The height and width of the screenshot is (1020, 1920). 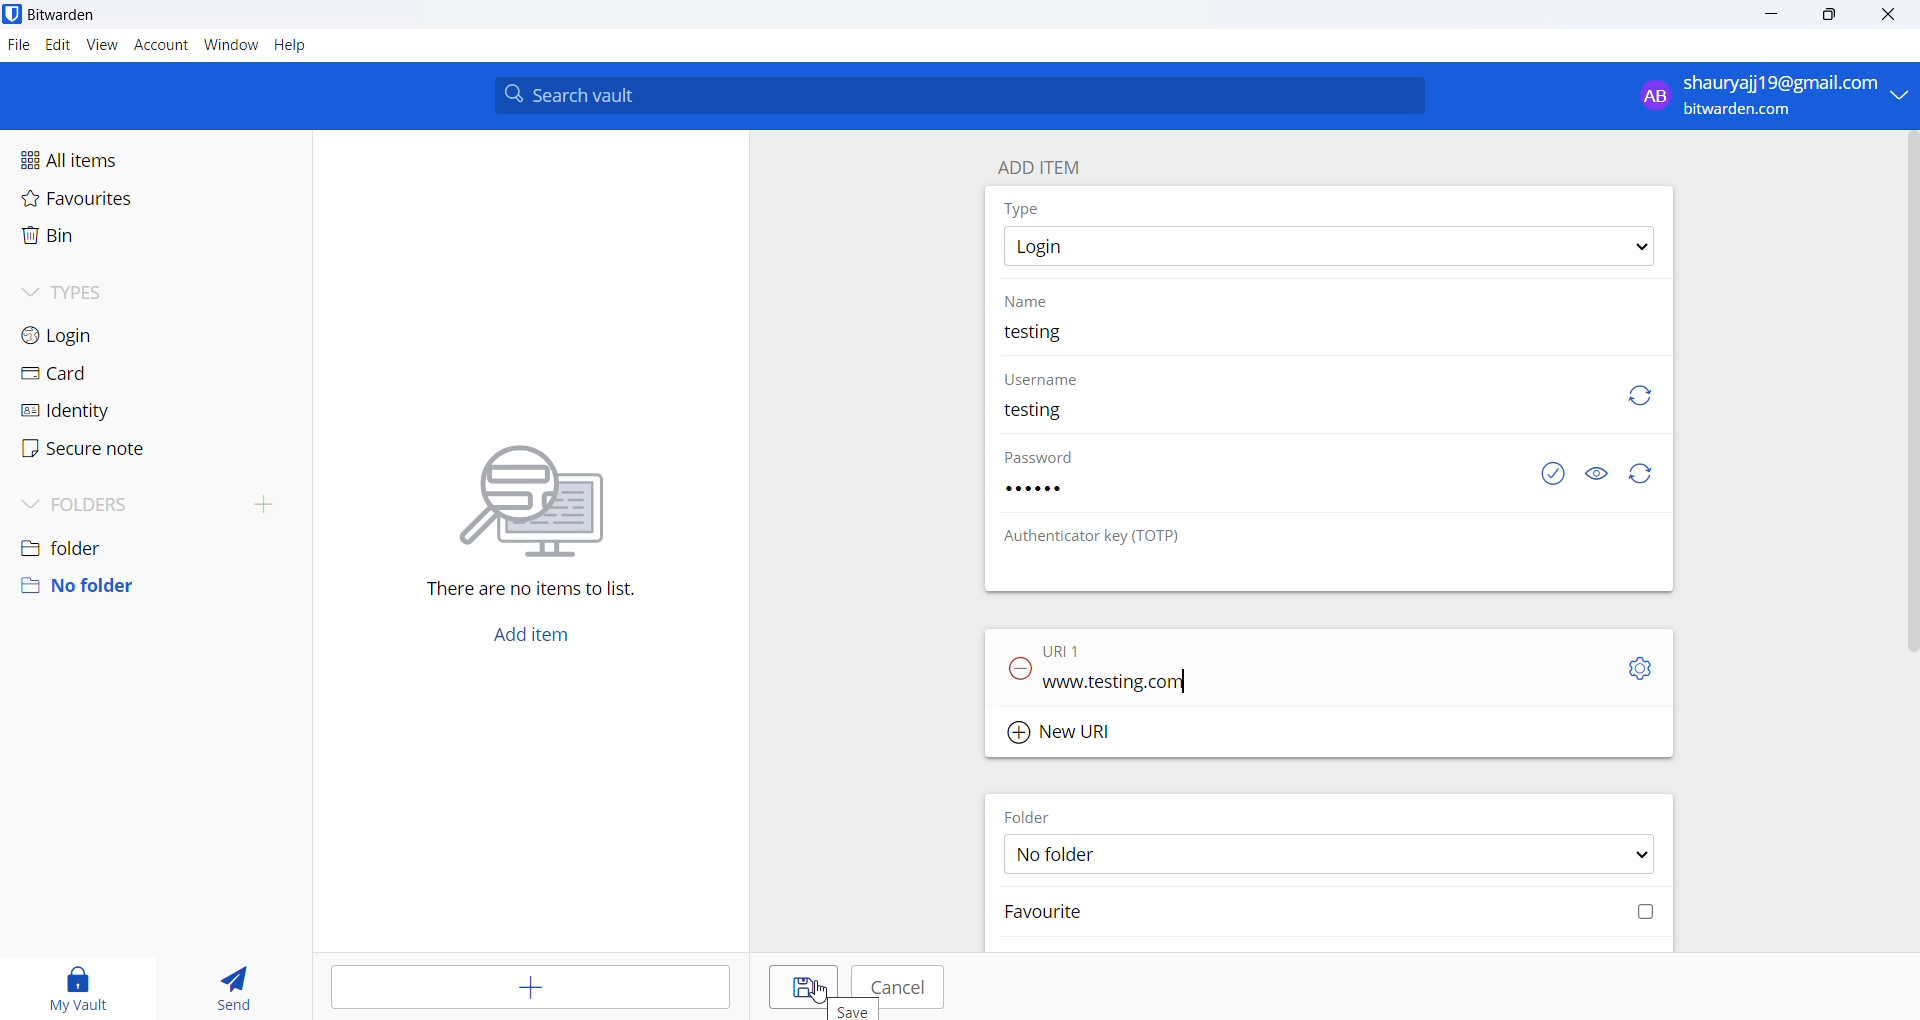 I want to click on search bar, so click(x=959, y=94).